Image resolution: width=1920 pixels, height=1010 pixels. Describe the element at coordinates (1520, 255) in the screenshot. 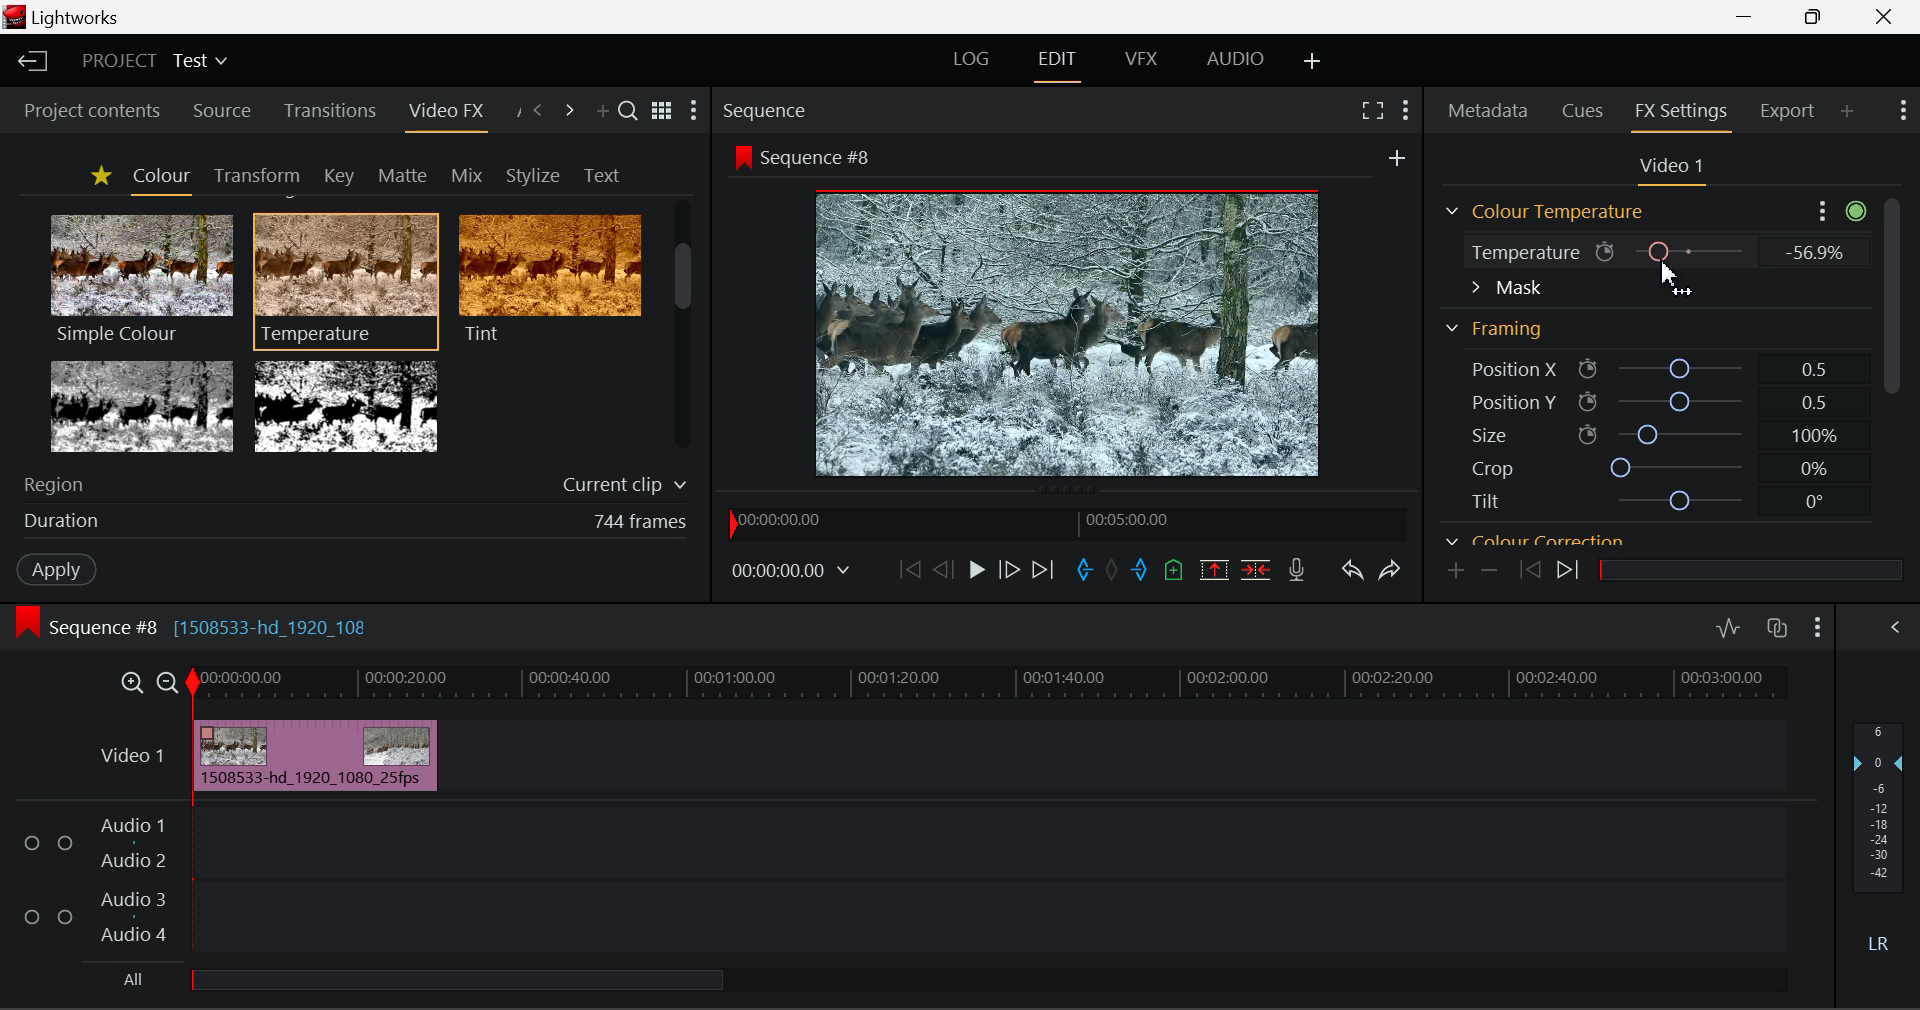

I see `Temperature` at that location.